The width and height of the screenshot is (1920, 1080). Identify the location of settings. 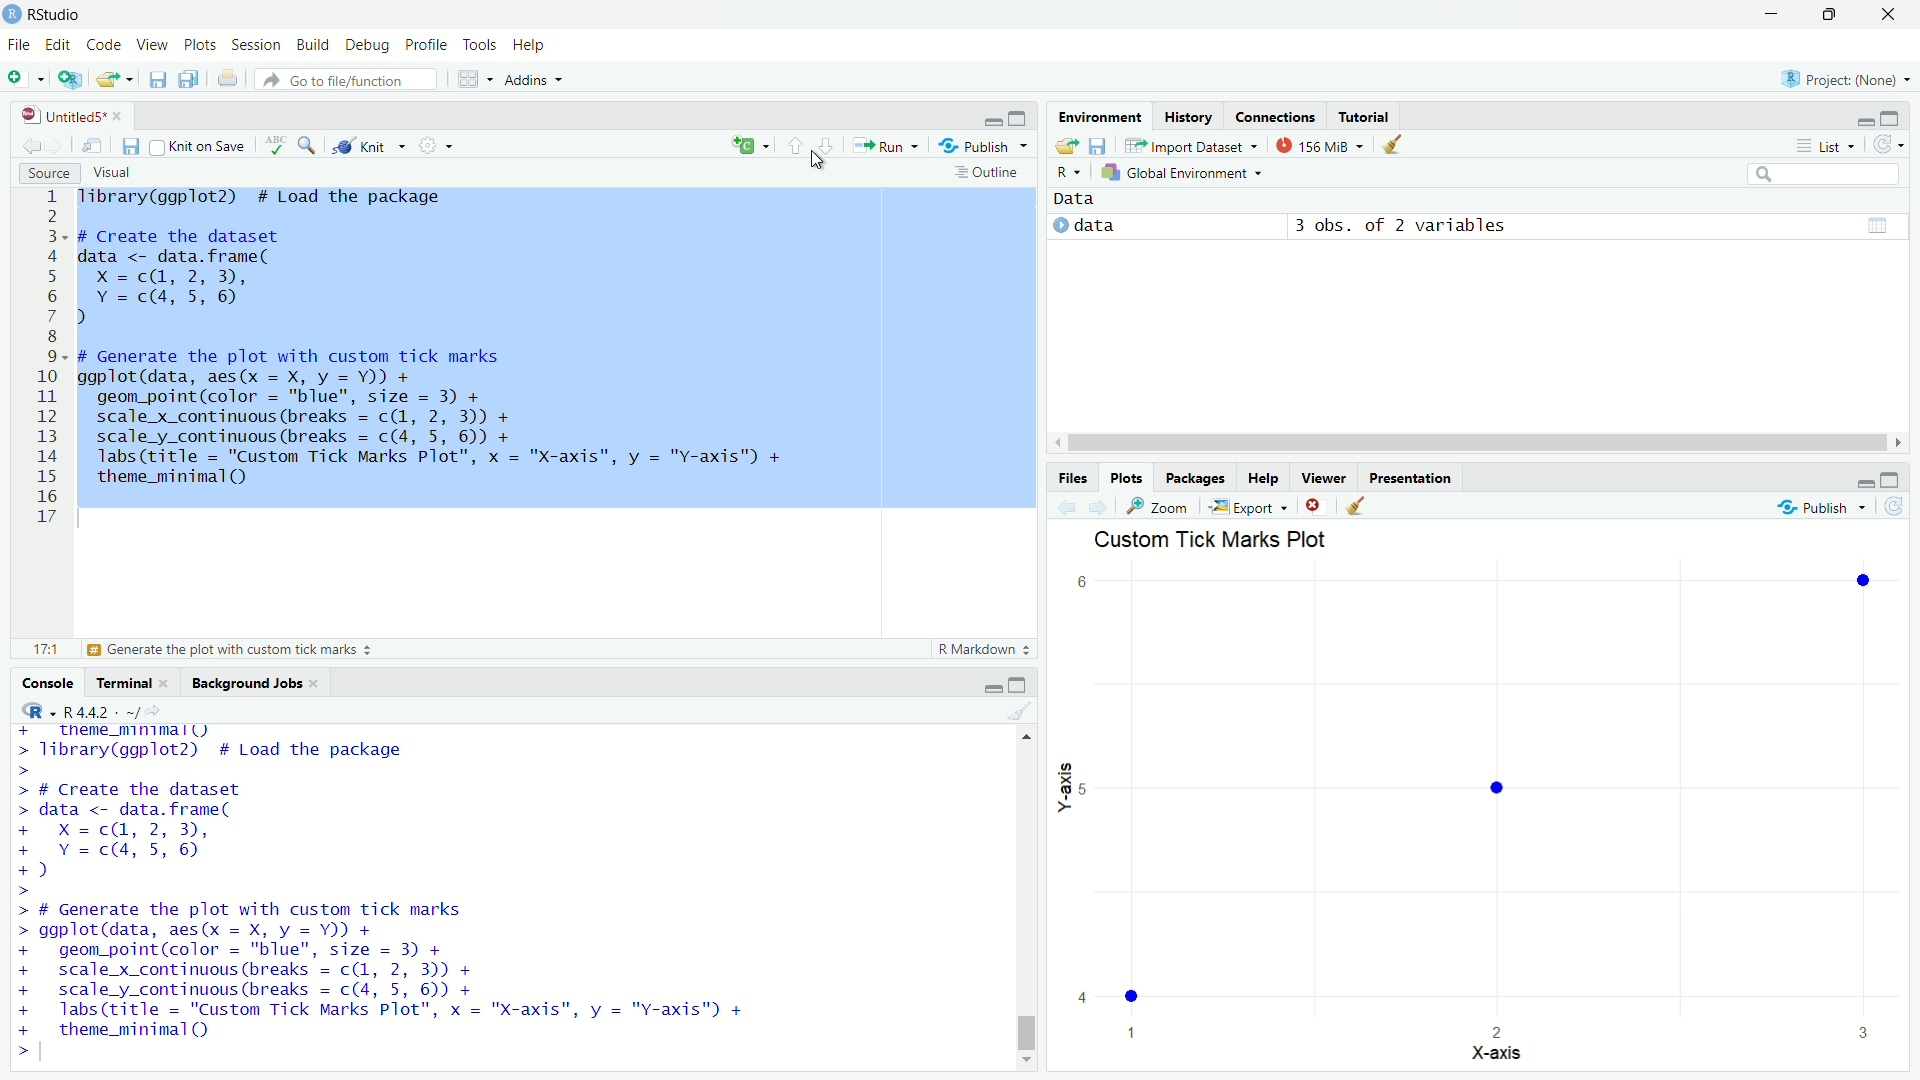
(440, 146).